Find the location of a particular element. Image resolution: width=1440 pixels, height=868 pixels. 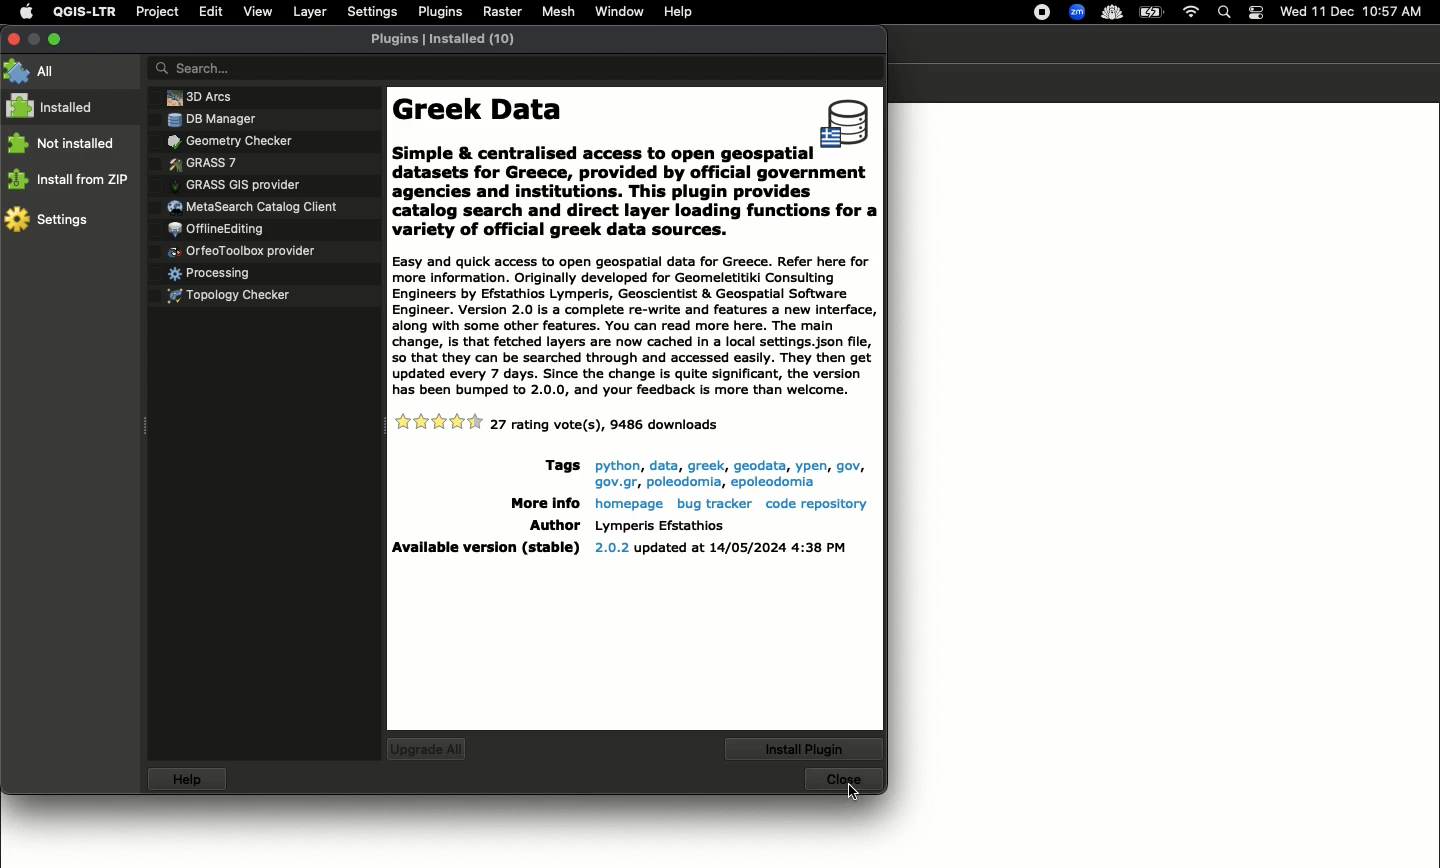

cursor is located at coordinates (852, 793).